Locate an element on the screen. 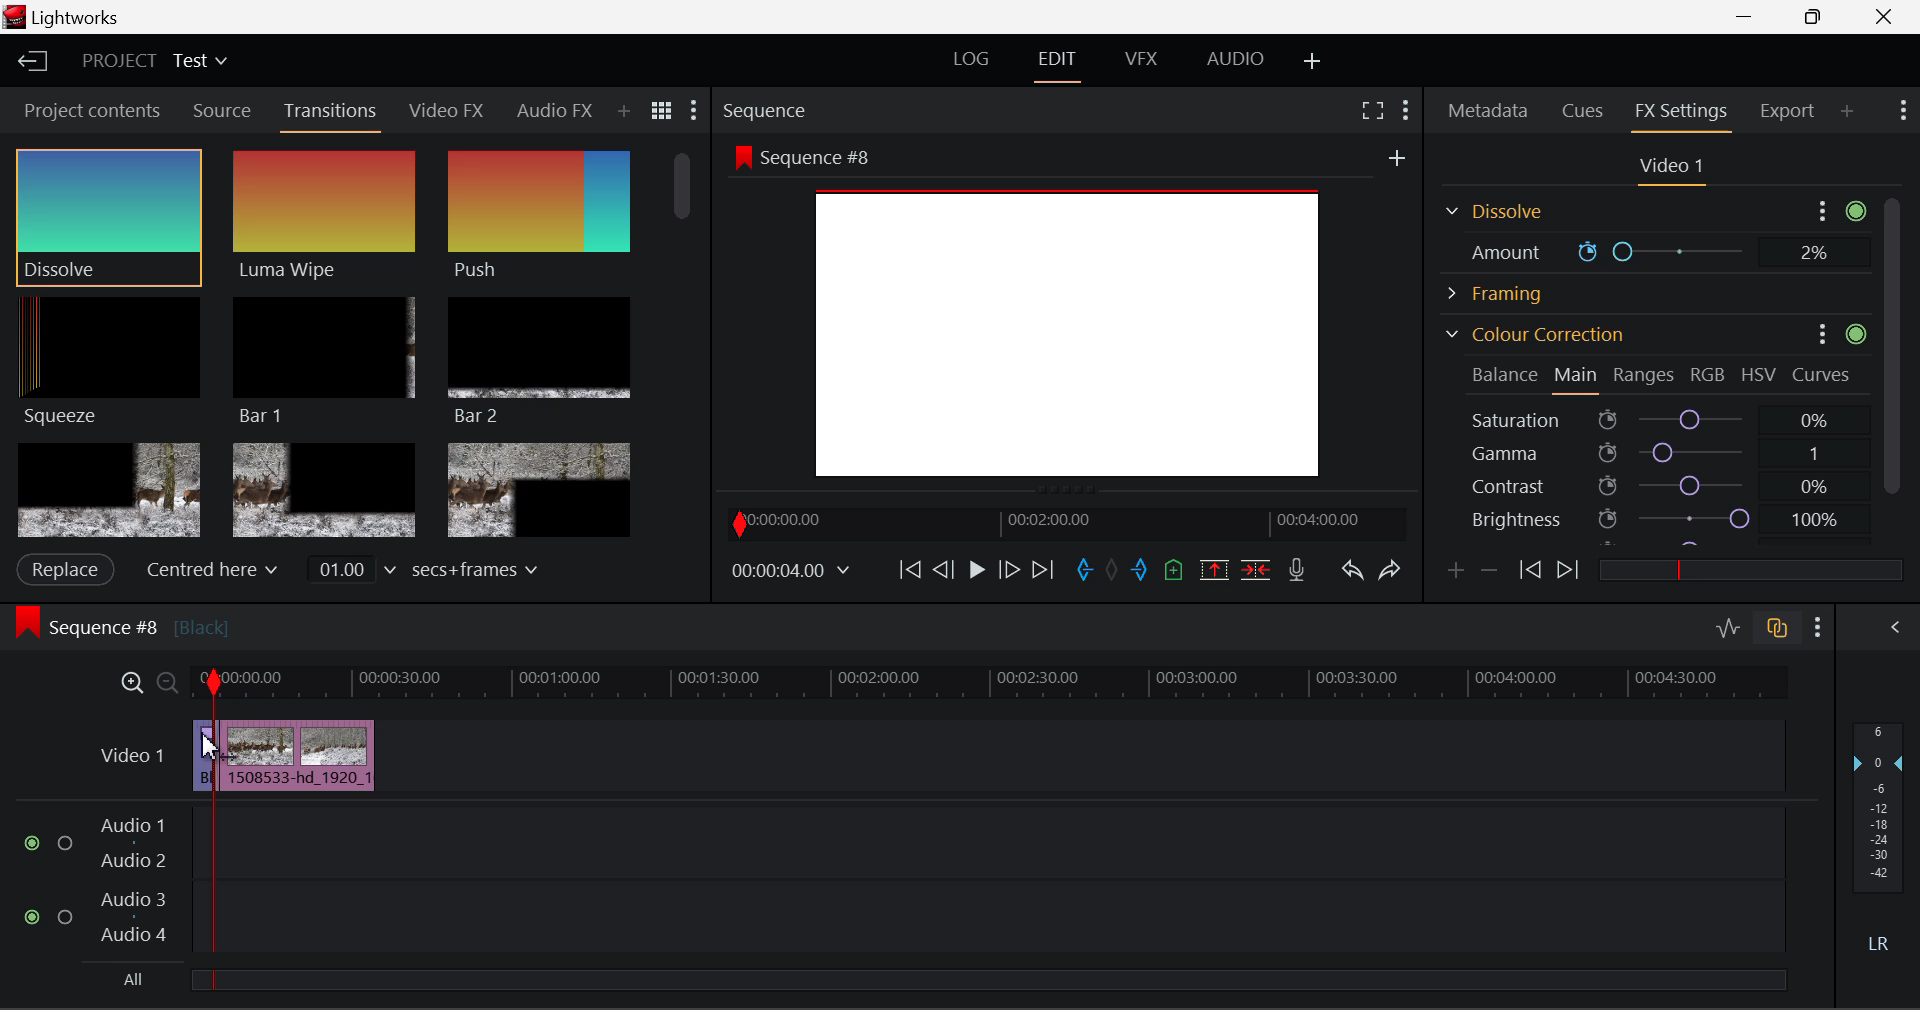 The image size is (1920, 1010). Brightness is located at coordinates (1672, 521).